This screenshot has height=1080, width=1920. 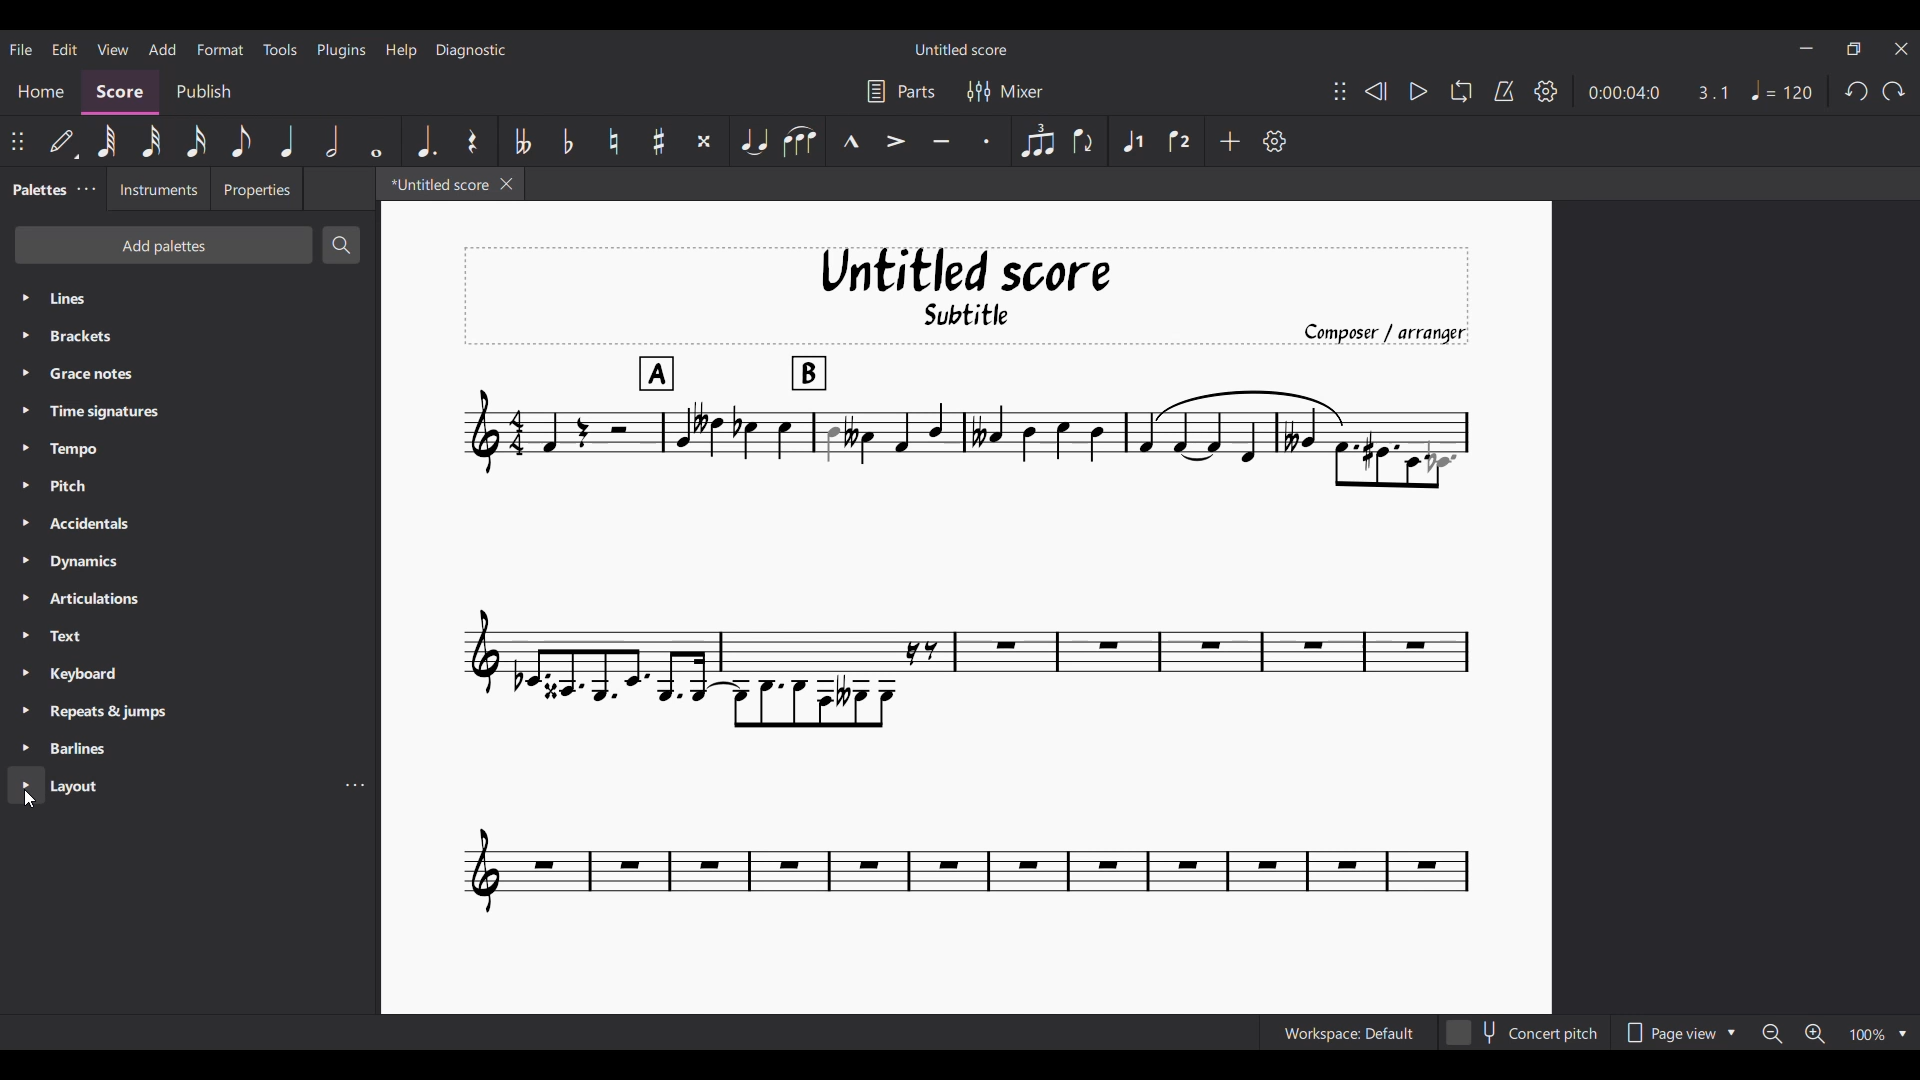 What do you see at coordinates (1815, 1033) in the screenshot?
I see `Zoom in` at bounding box center [1815, 1033].